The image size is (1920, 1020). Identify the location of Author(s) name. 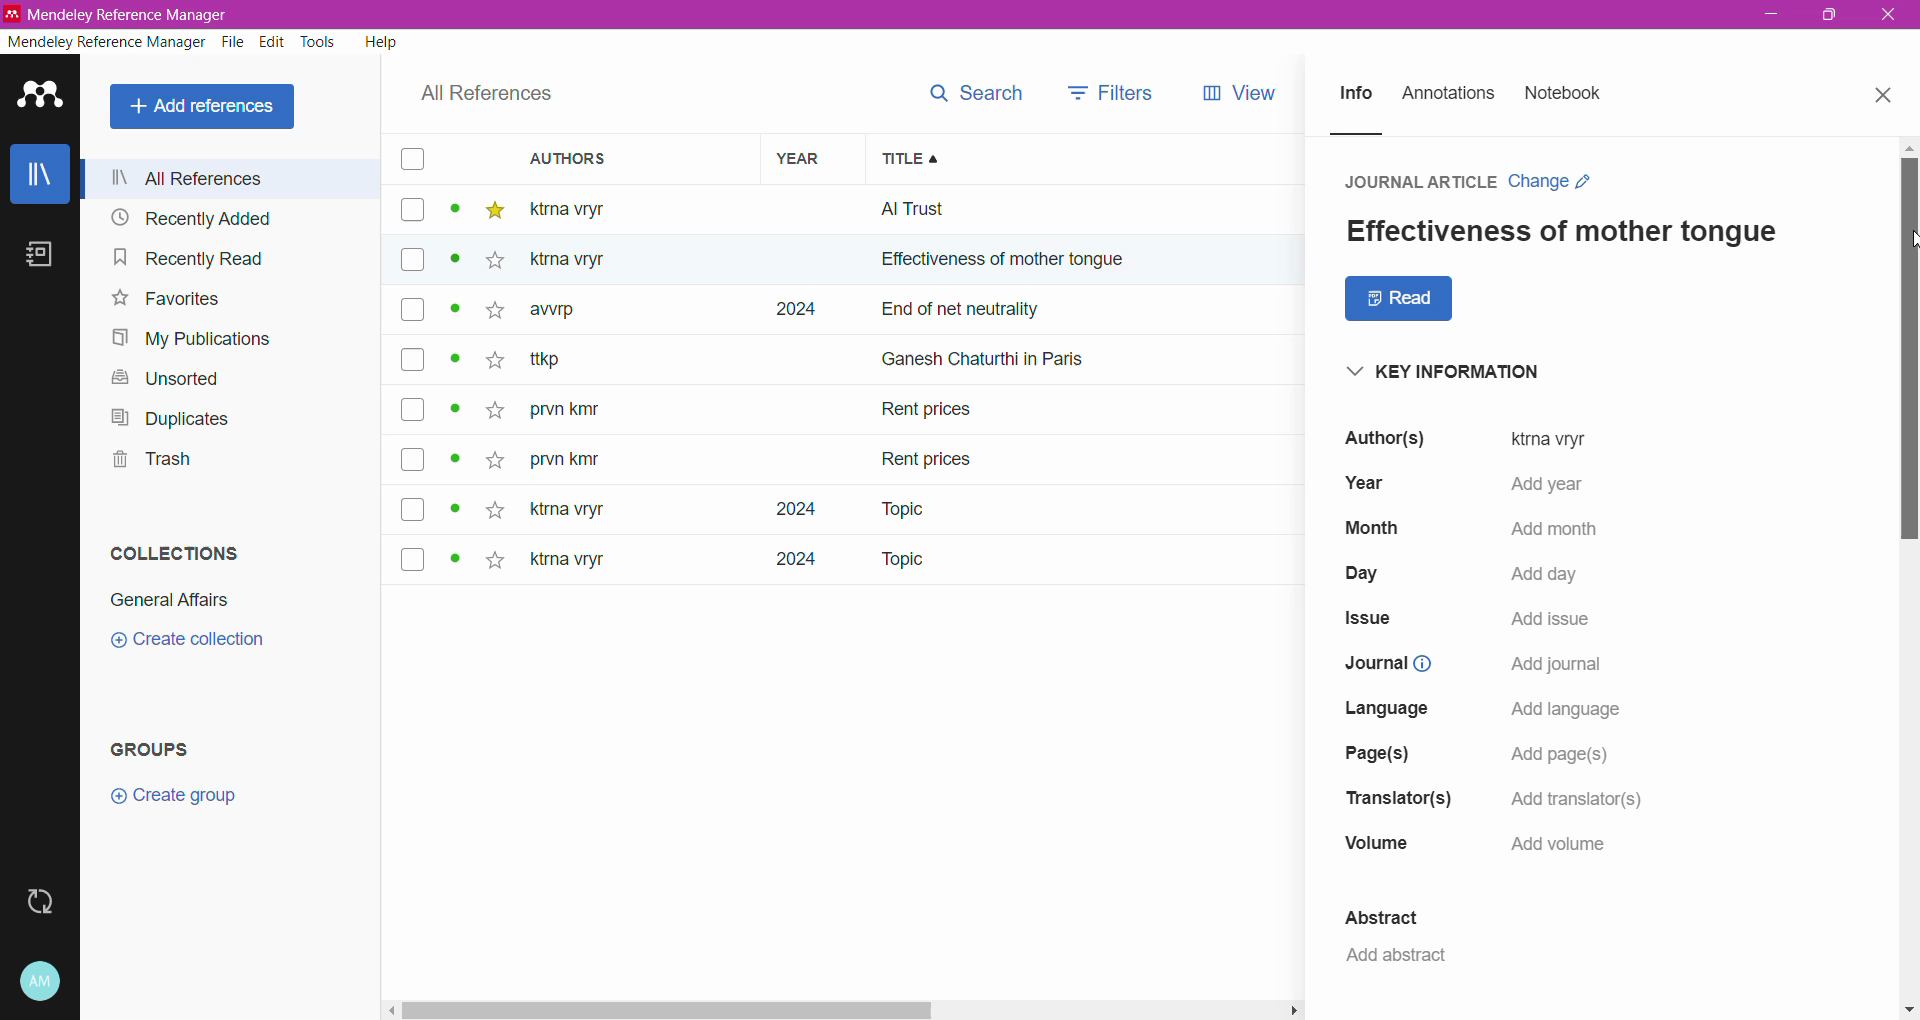
(1378, 440).